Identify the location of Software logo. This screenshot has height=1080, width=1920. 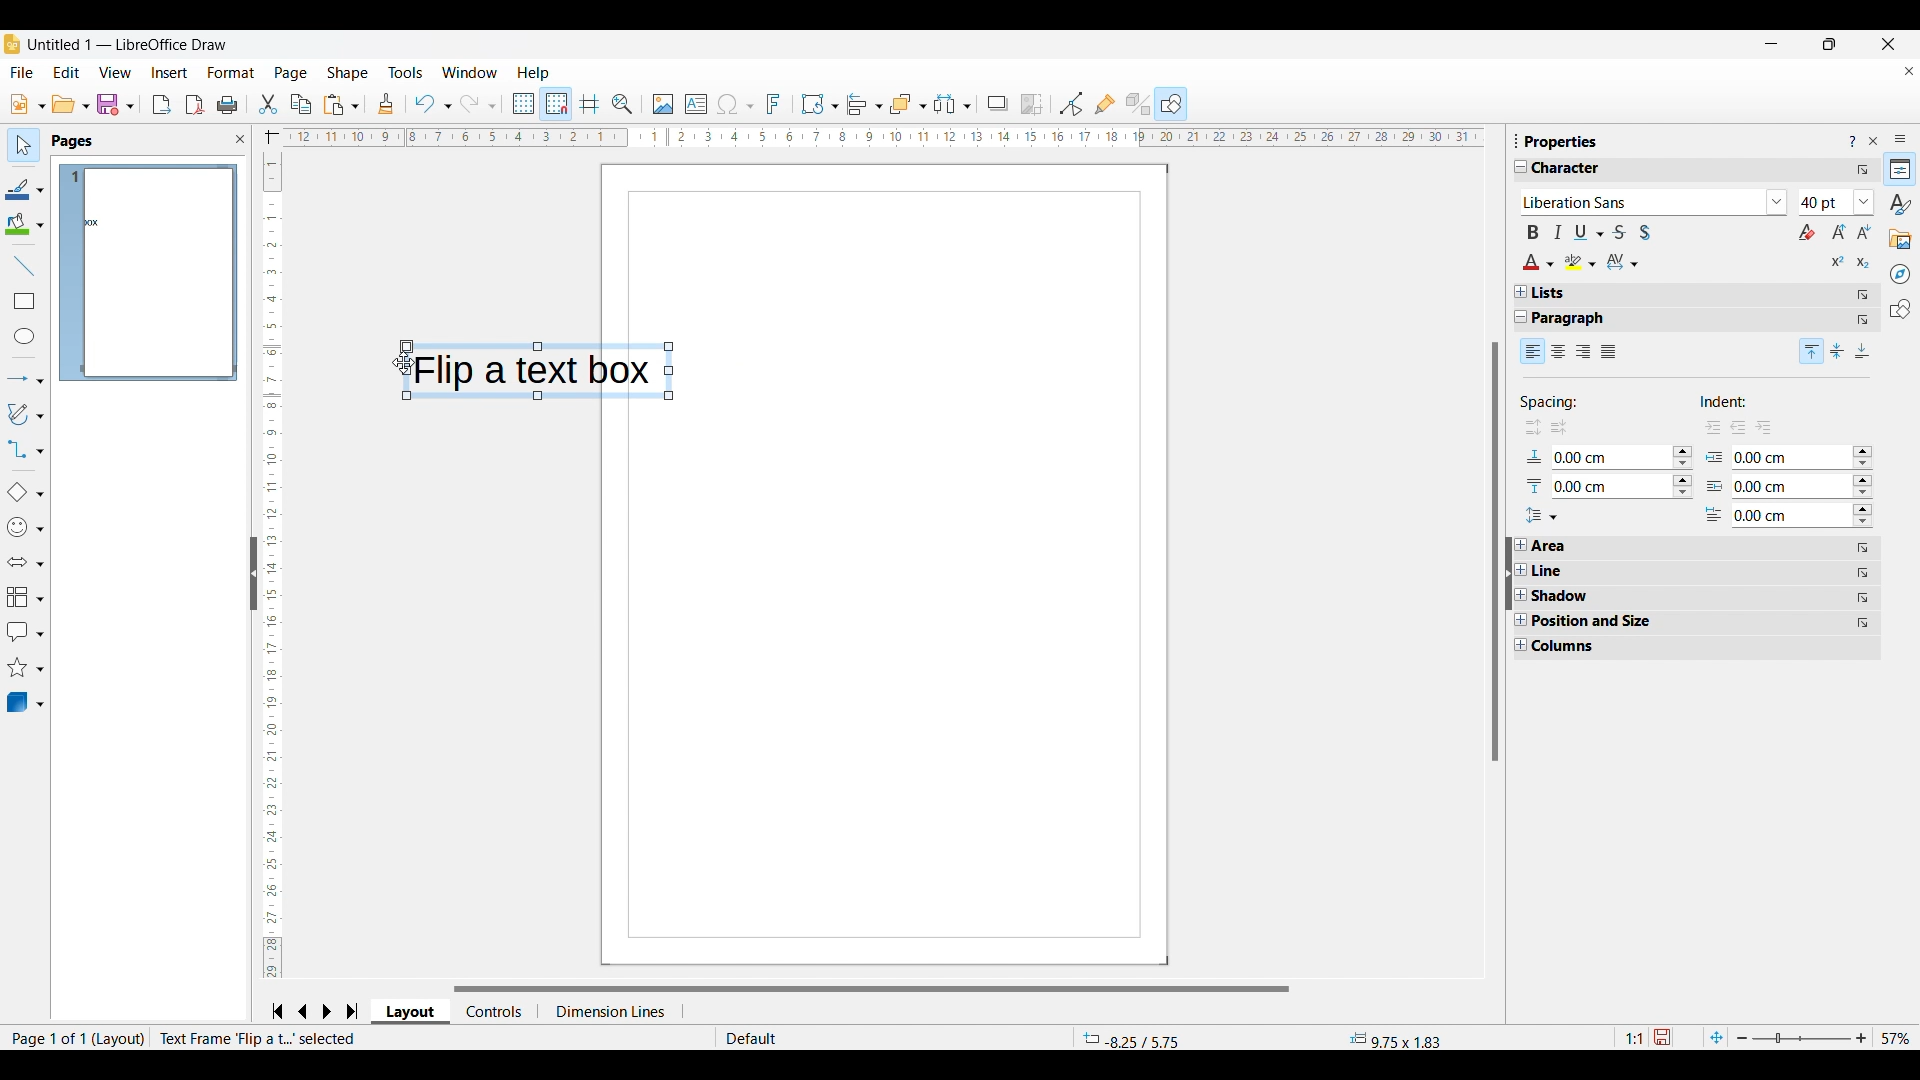
(12, 44).